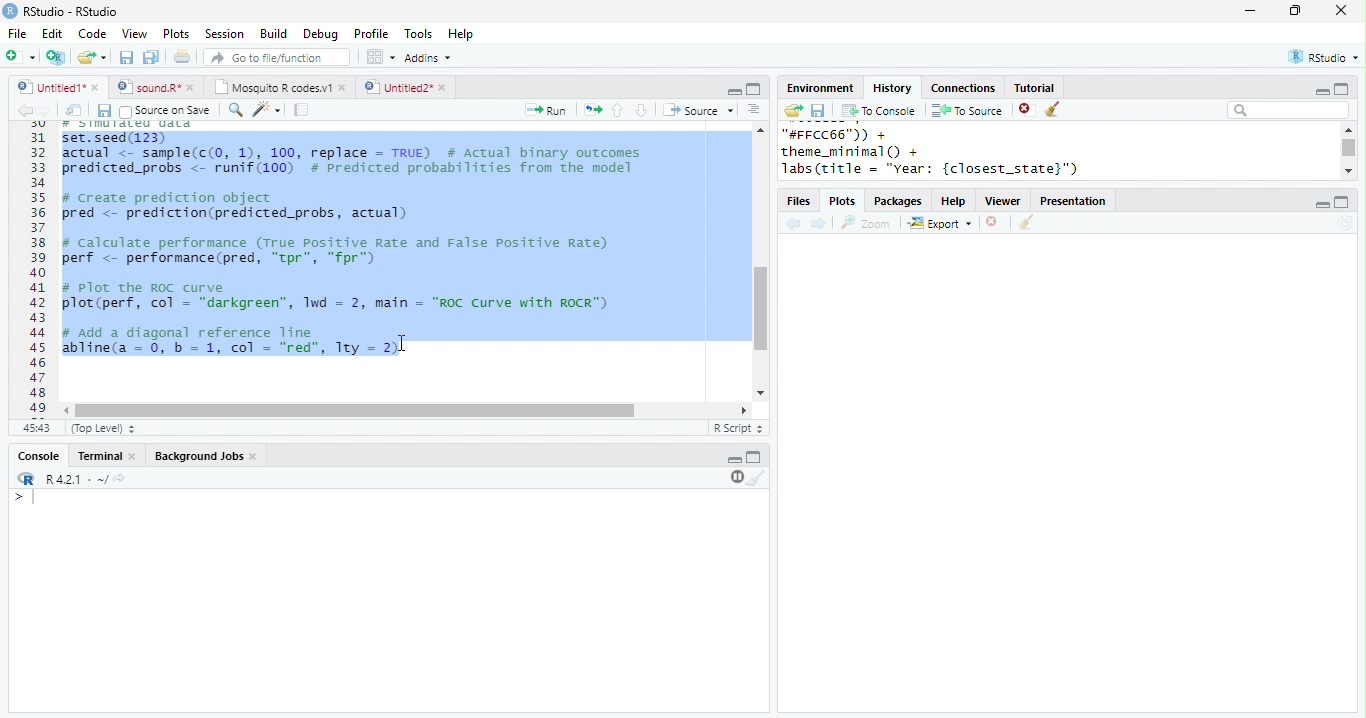 This screenshot has height=718, width=1366. What do you see at coordinates (37, 457) in the screenshot?
I see `console` at bounding box center [37, 457].